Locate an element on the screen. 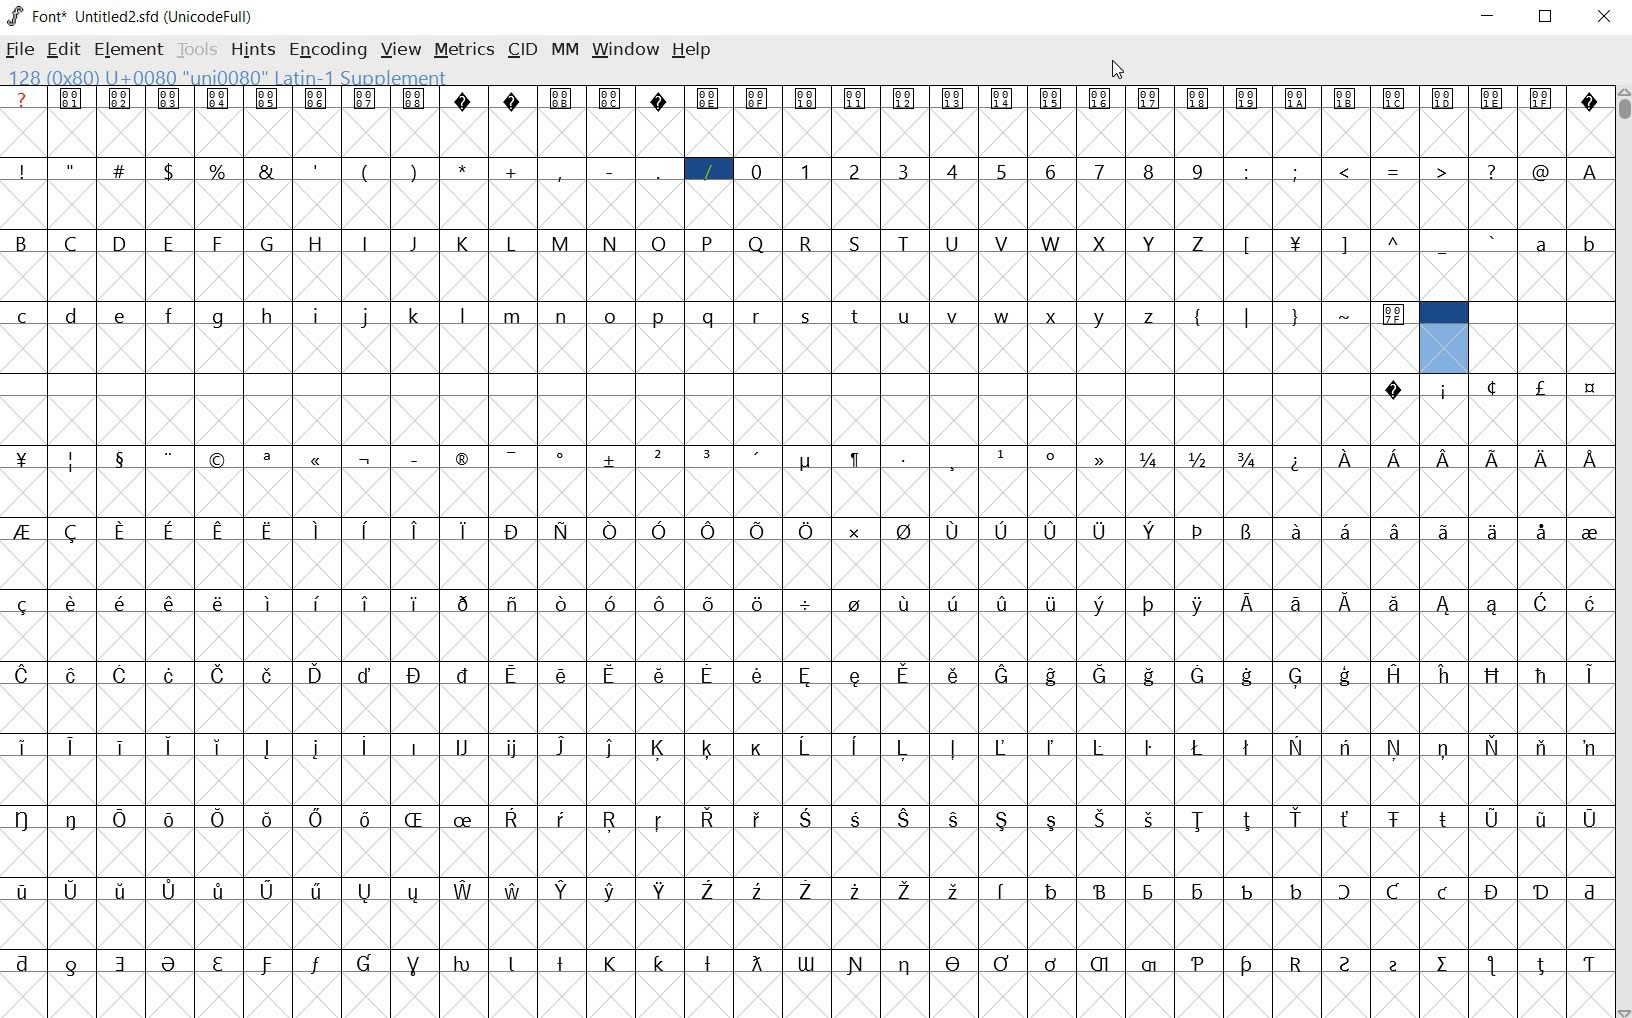 The image size is (1632, 1018). Symbol is located at coordinates (123, 890).